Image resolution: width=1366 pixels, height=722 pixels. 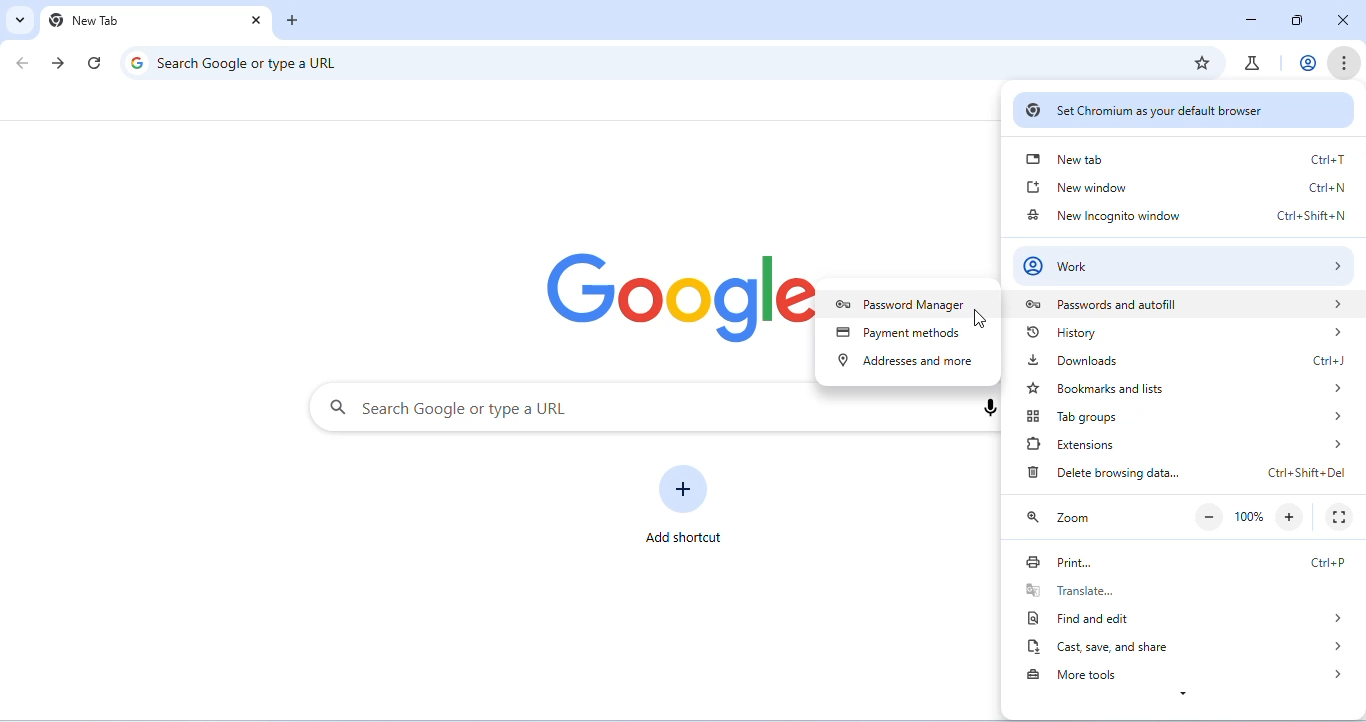 What do you see at coordinates (1184, 262) in the screenshot?
I see `work` at bounding box center [1184, 262].